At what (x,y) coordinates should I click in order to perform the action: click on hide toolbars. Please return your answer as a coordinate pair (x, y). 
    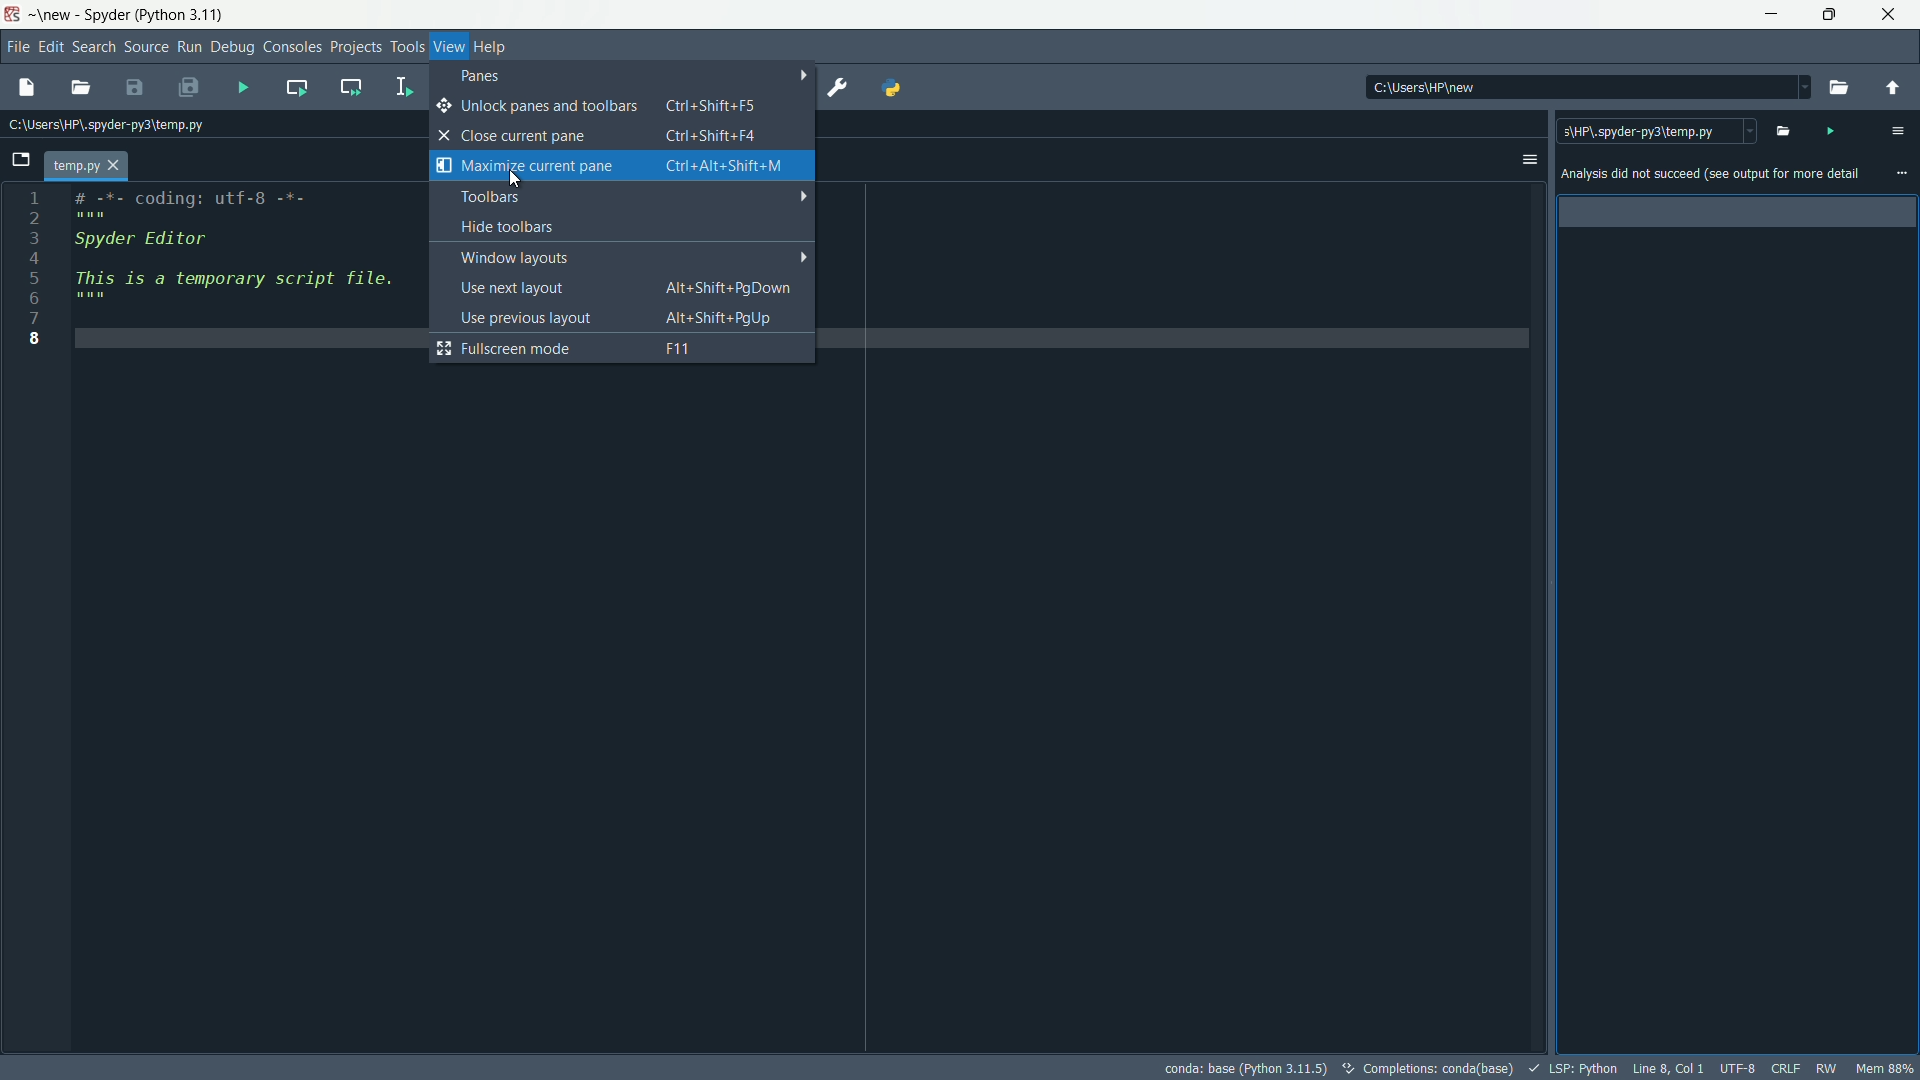
    Looking at the image, I should click on (622, 228).